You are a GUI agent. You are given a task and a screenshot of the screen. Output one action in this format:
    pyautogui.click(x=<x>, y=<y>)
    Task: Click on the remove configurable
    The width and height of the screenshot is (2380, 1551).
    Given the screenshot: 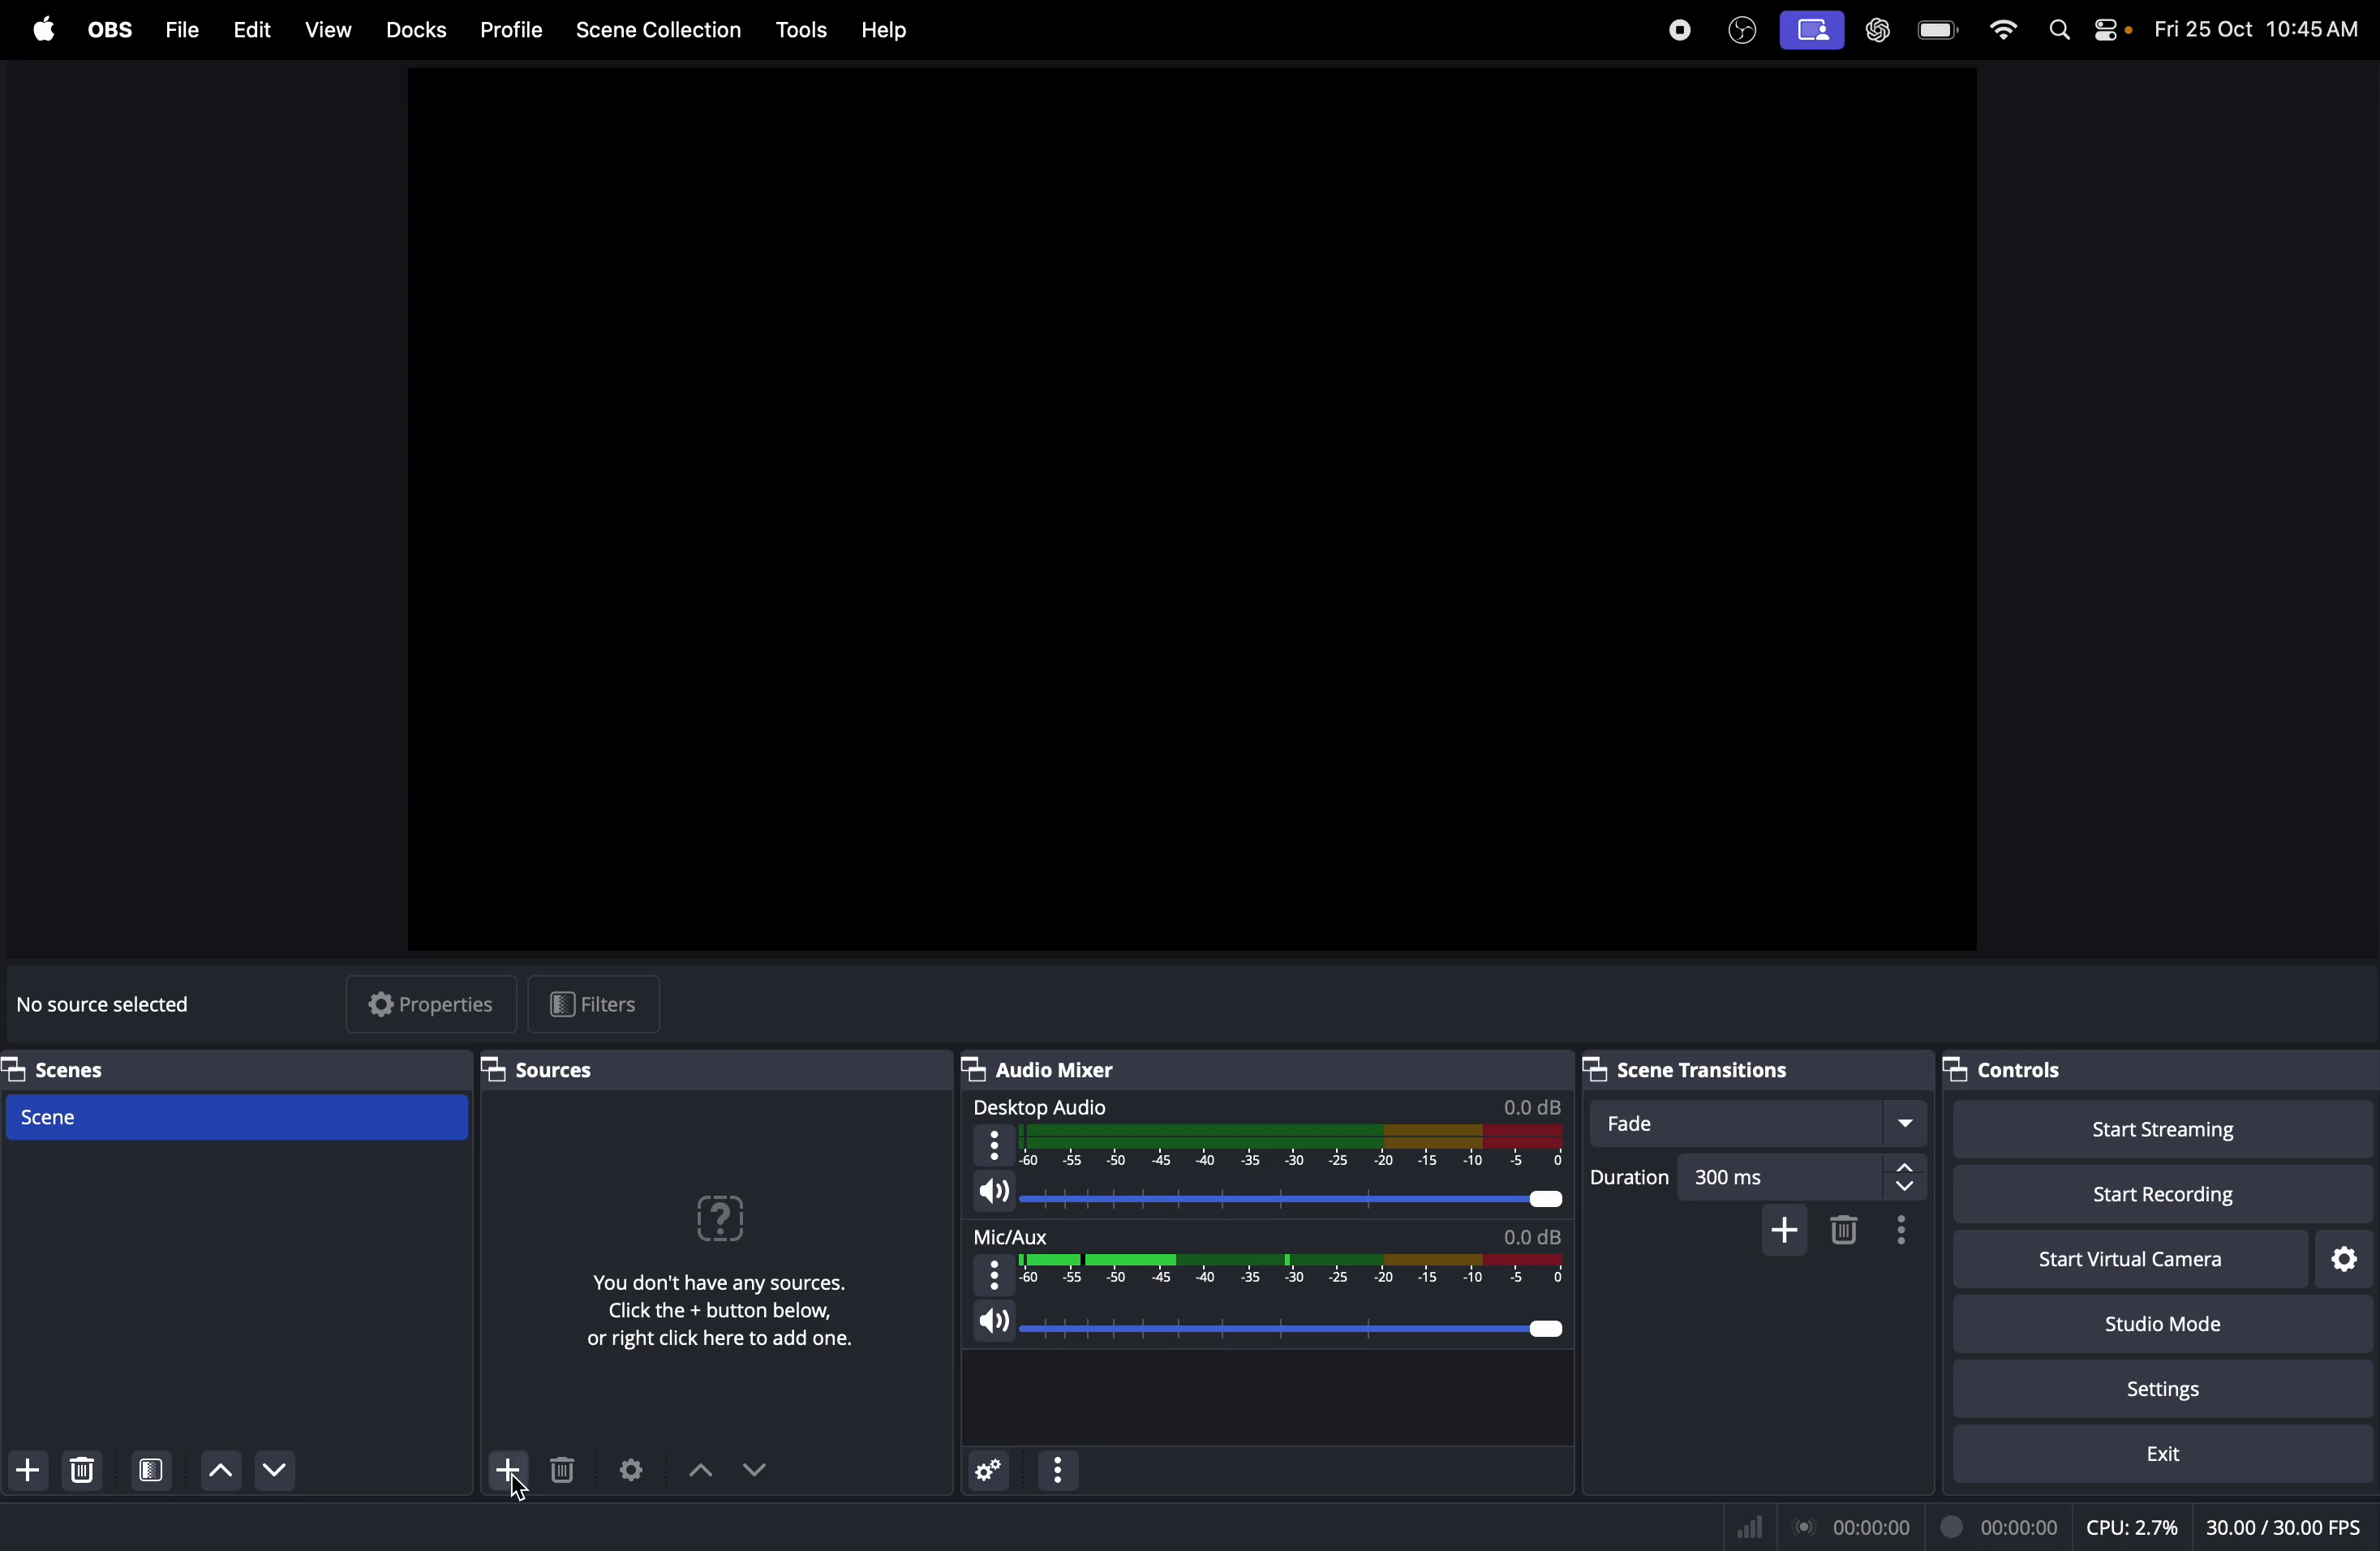 What is the action you would take?
    pyautogui.click(x=1847, y=1230)
    